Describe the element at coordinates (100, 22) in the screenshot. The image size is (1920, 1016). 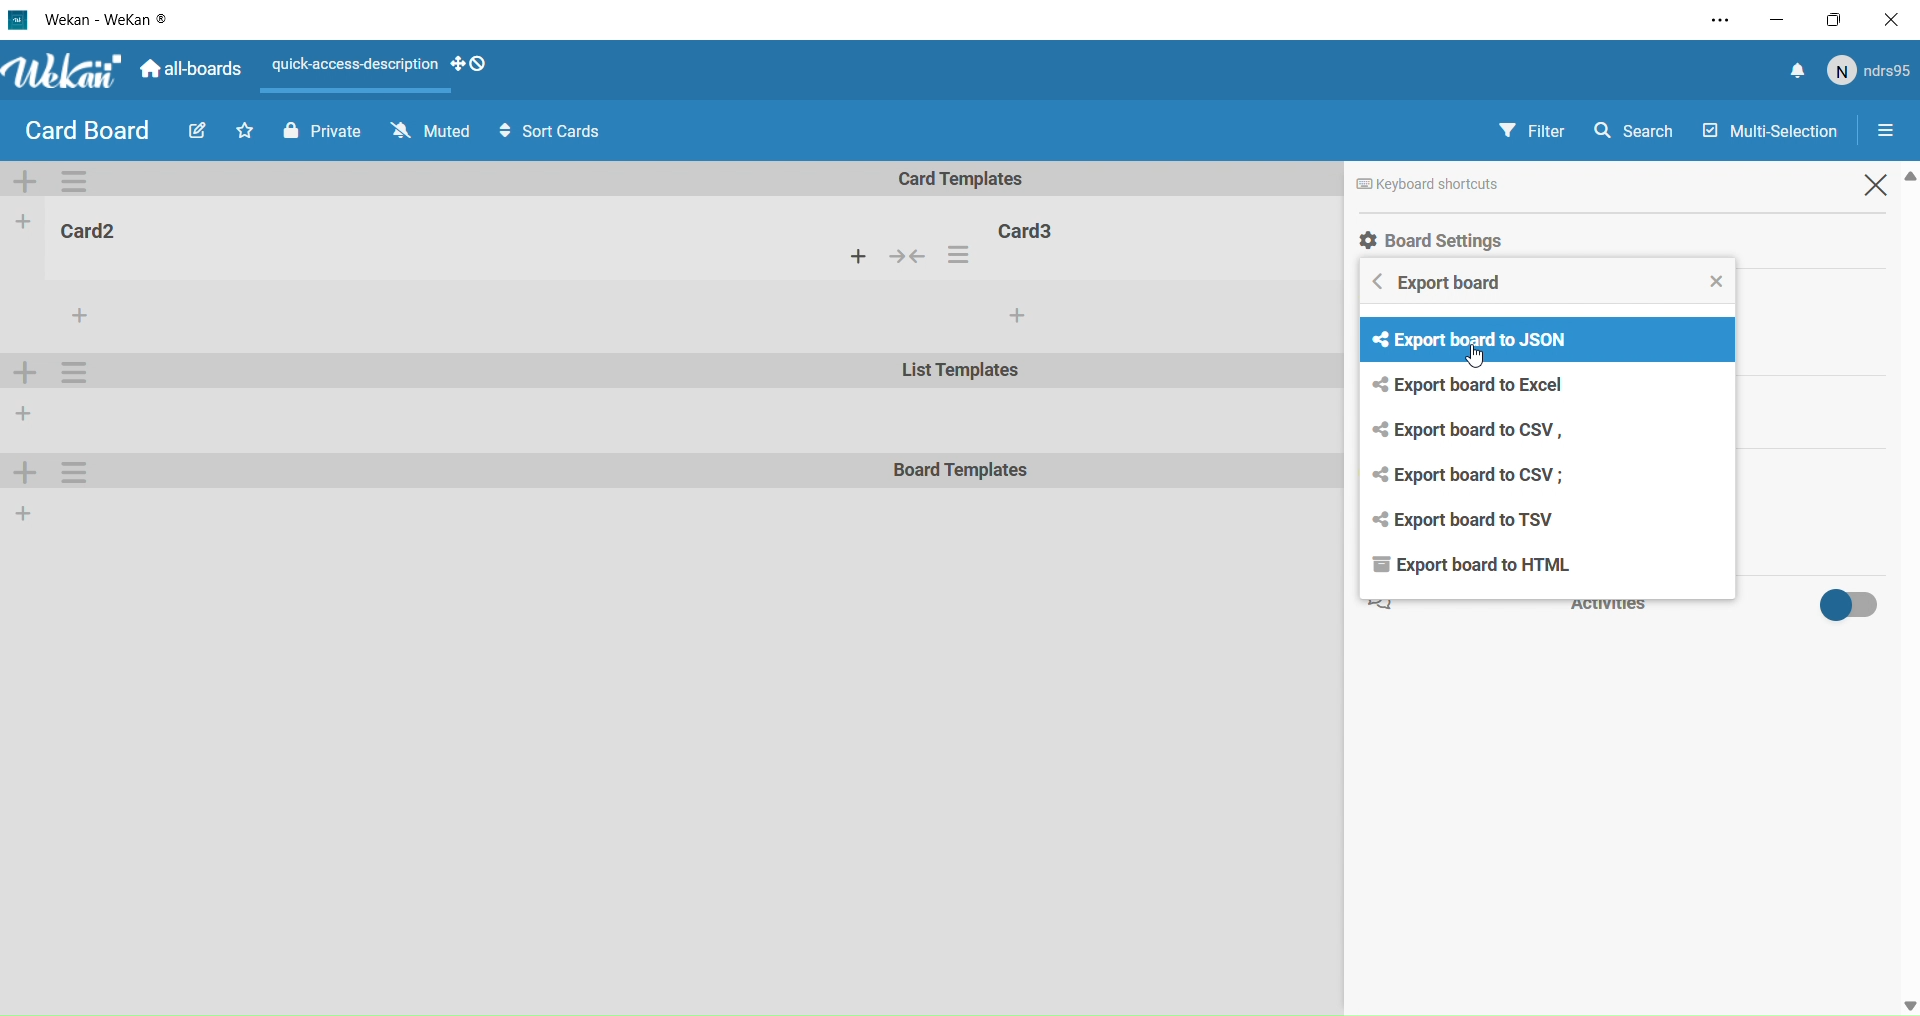
I see `` at that location.